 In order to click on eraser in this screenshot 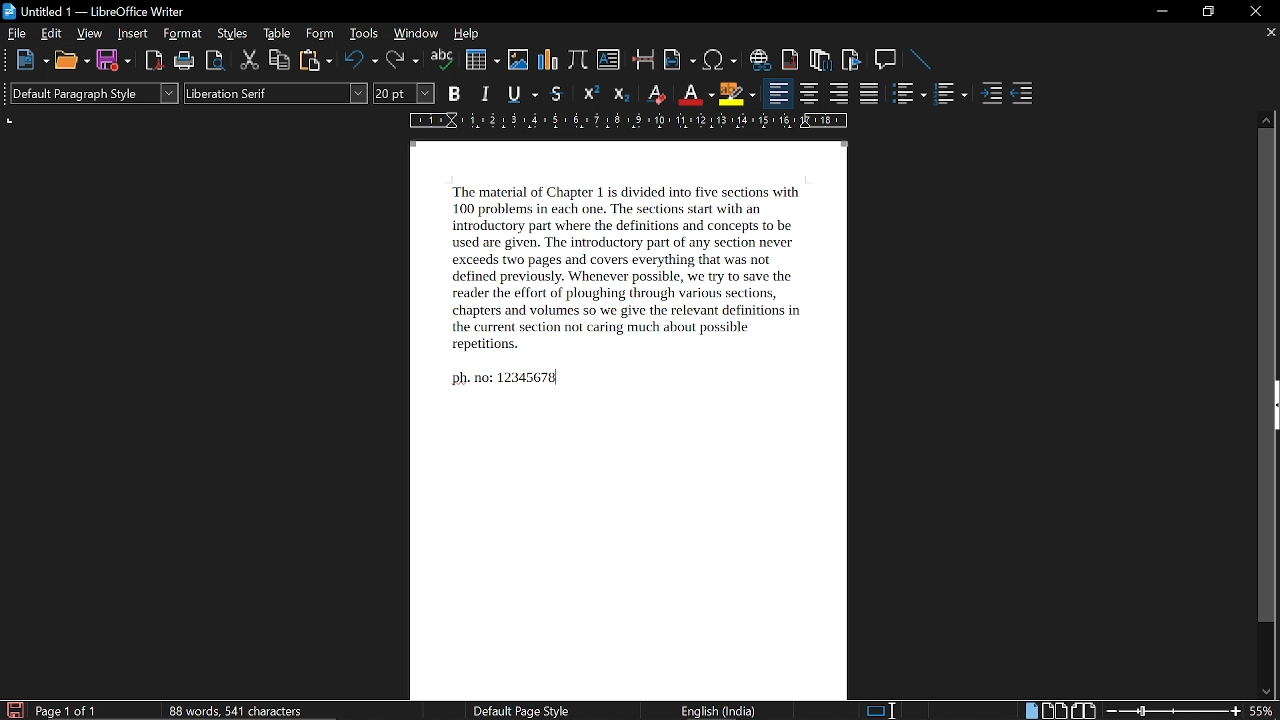, I will do `click(654, 94)`.